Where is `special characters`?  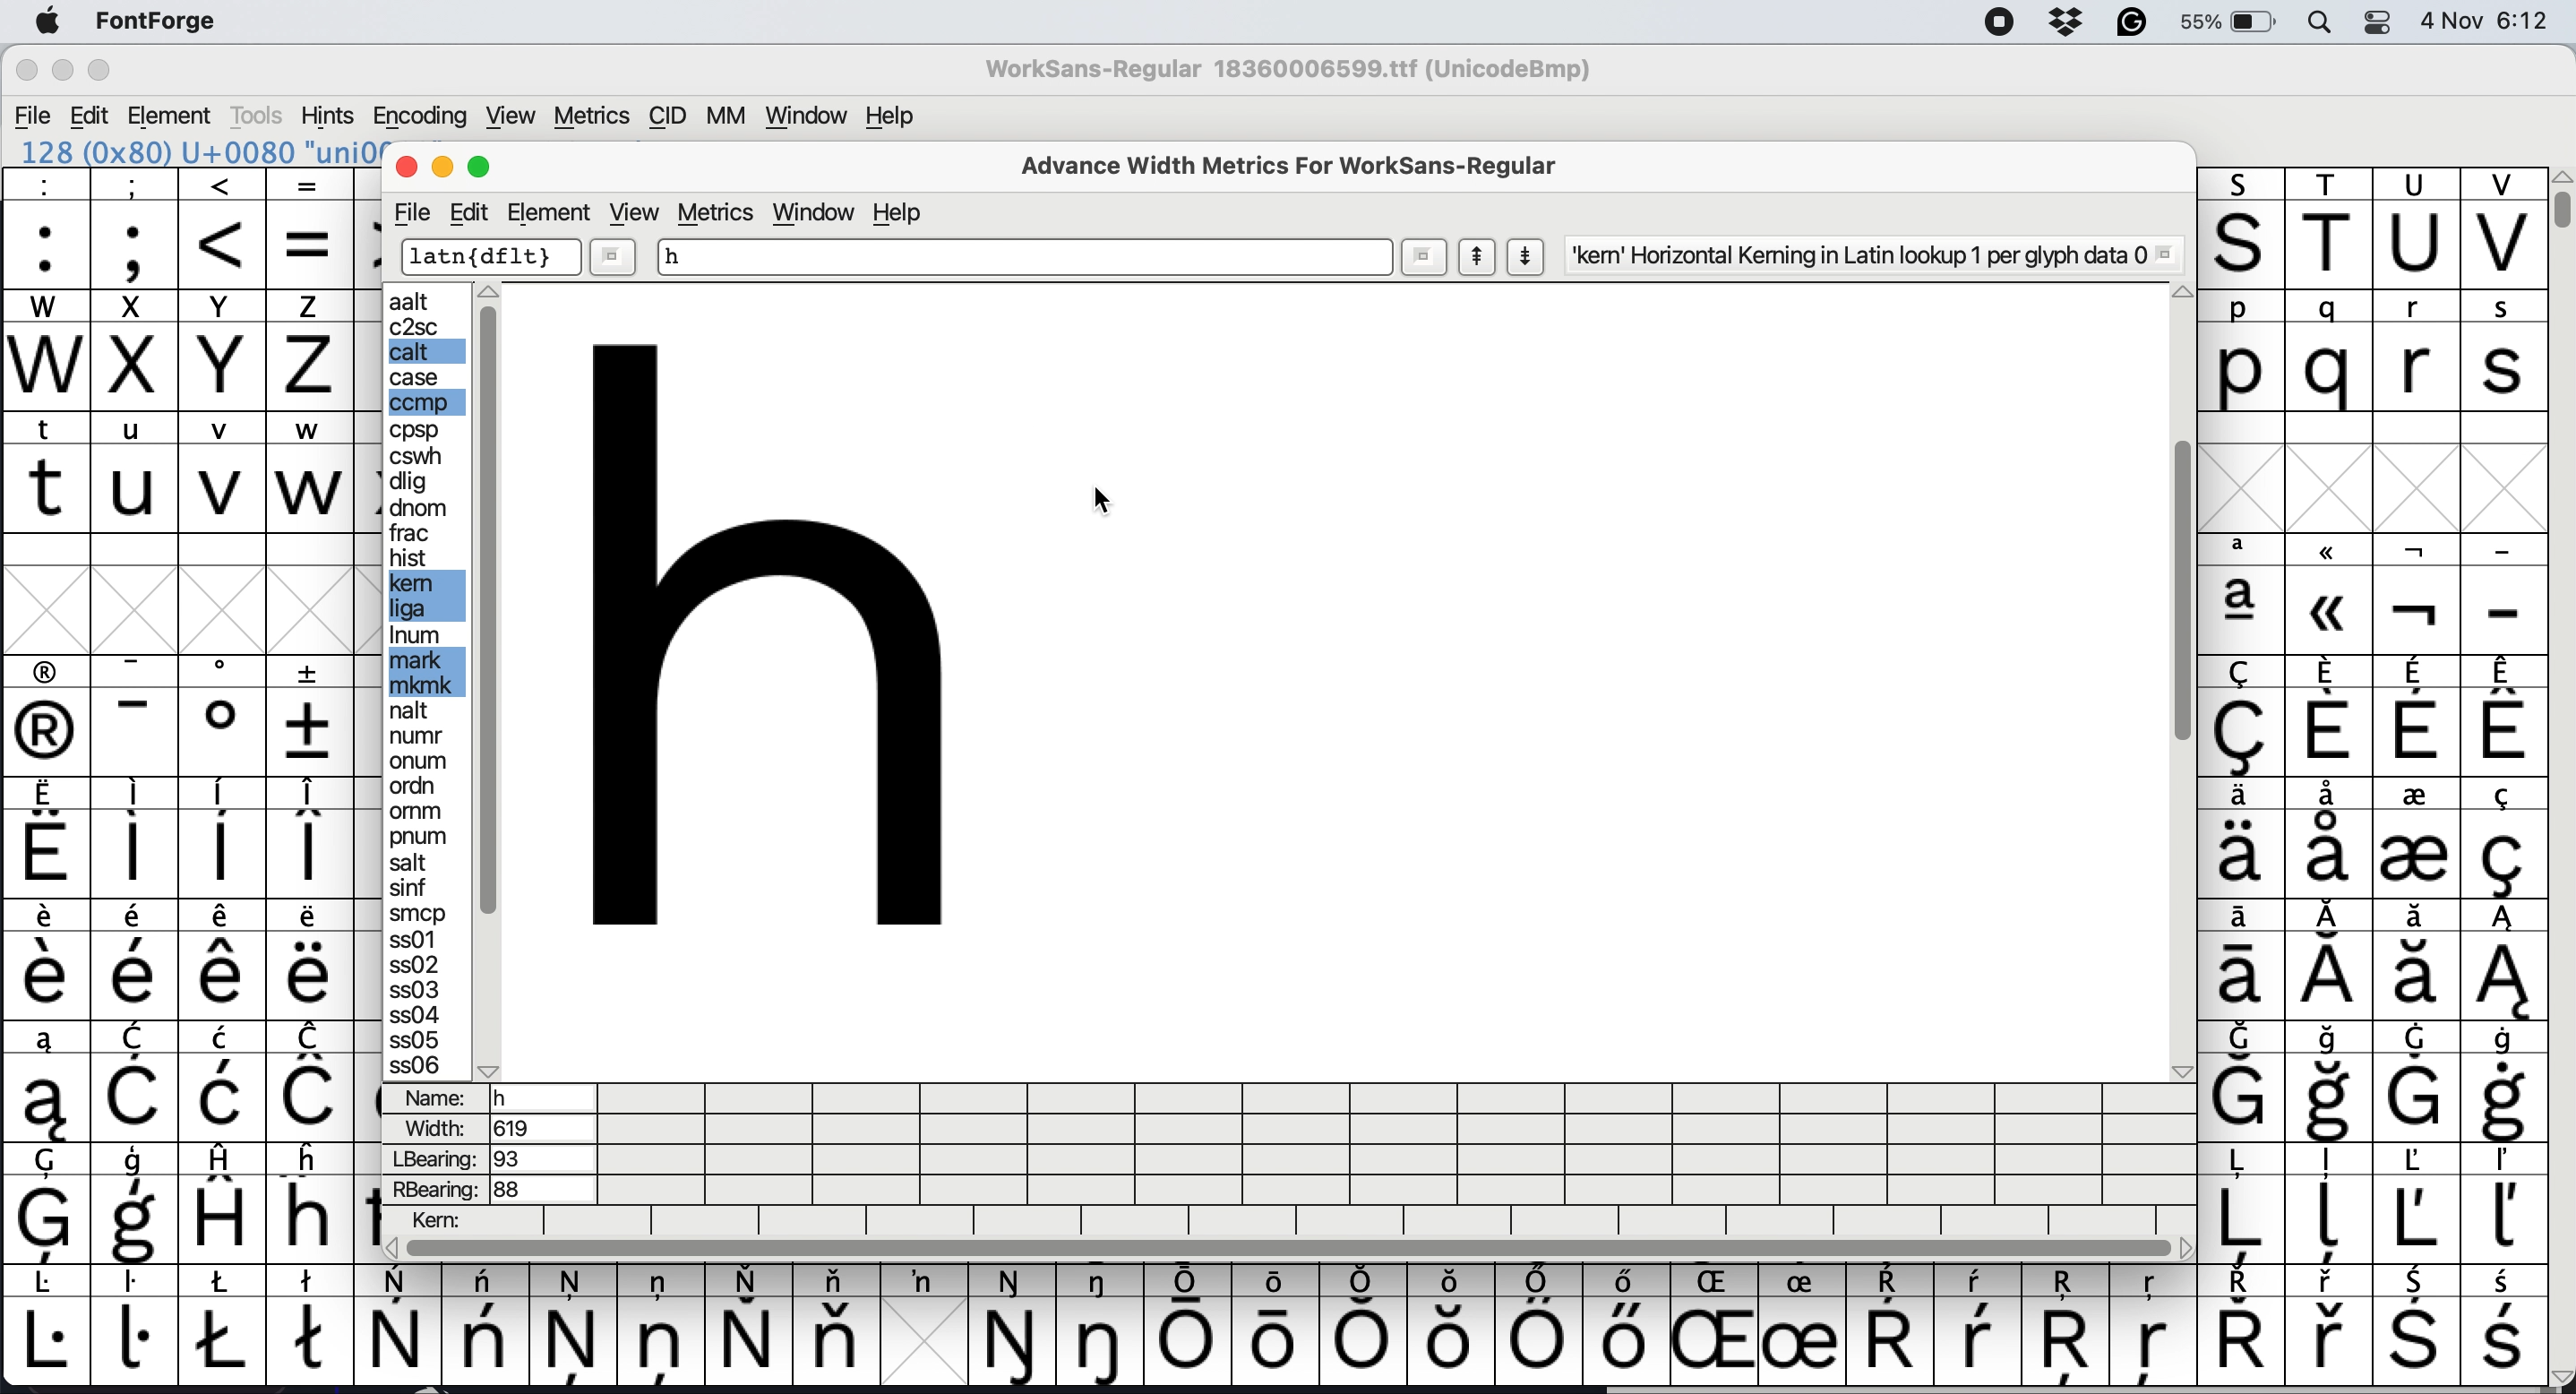 special characters is located at coordinates (2377, 797).